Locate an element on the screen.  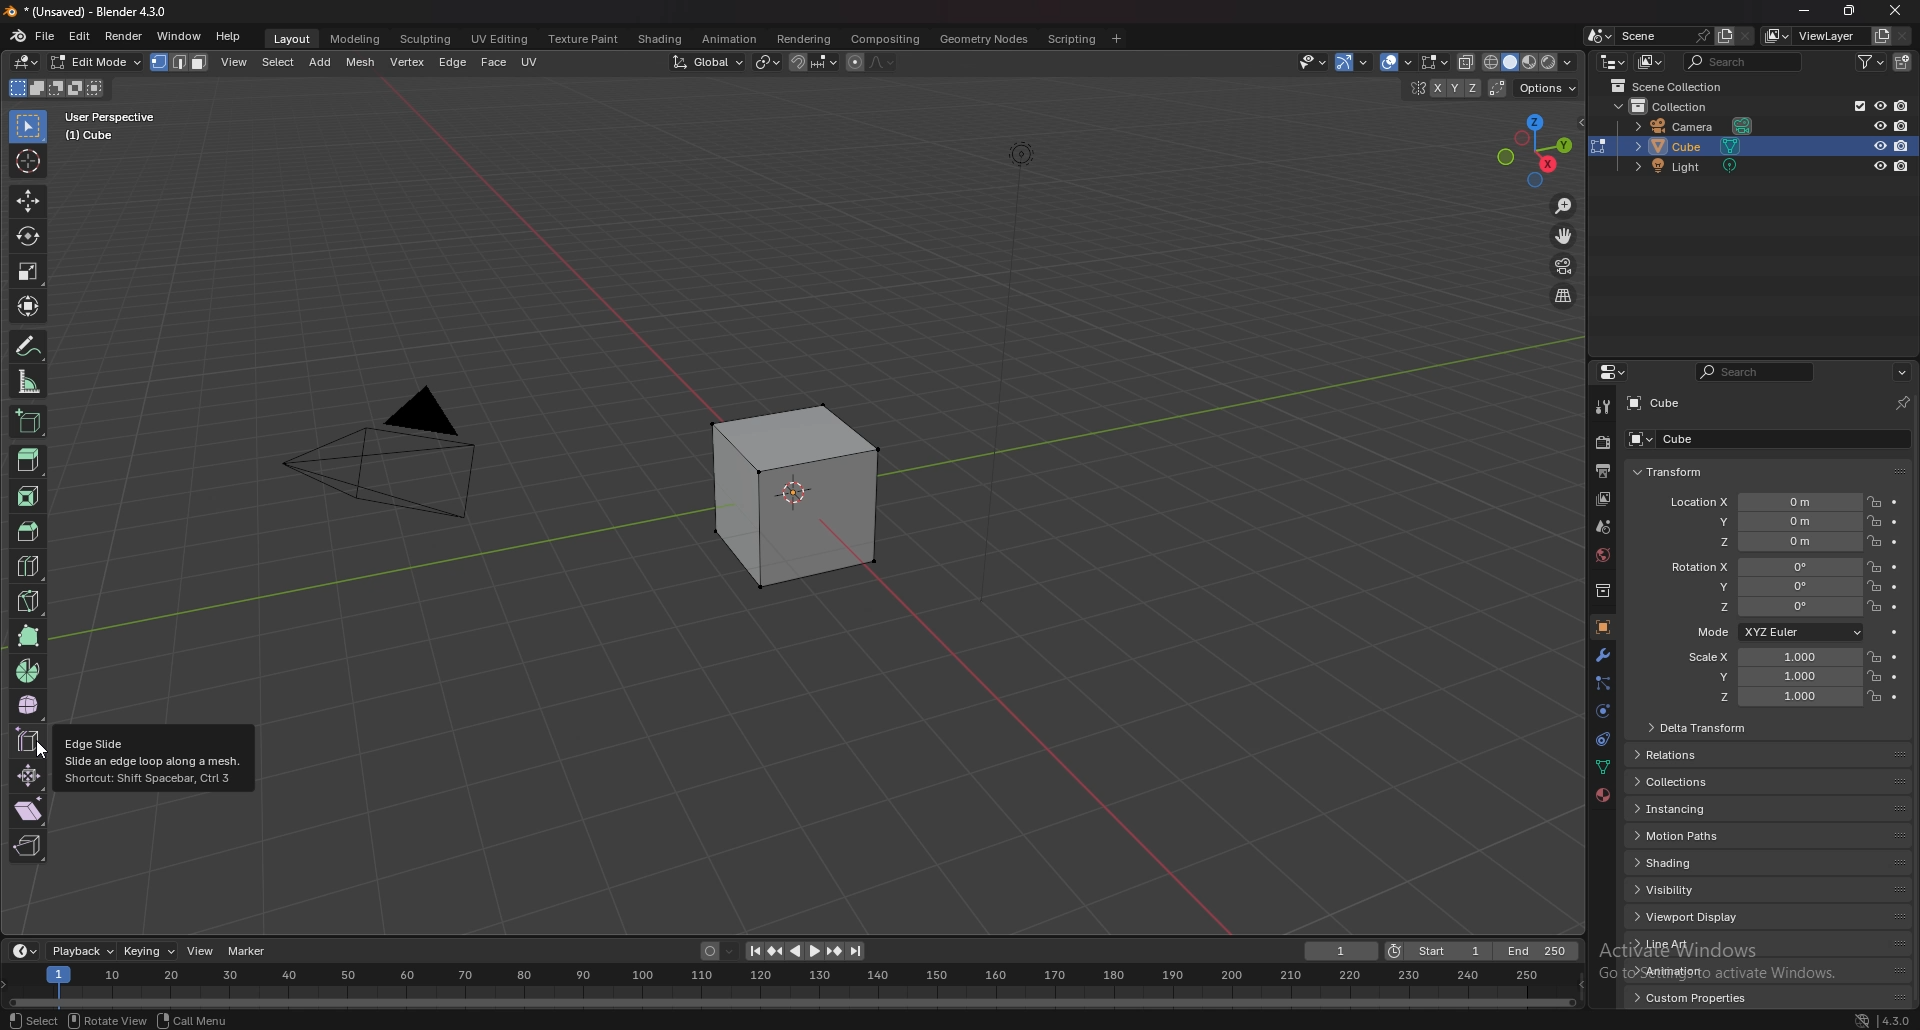
disable in render is located at coordinates (1903, 145).